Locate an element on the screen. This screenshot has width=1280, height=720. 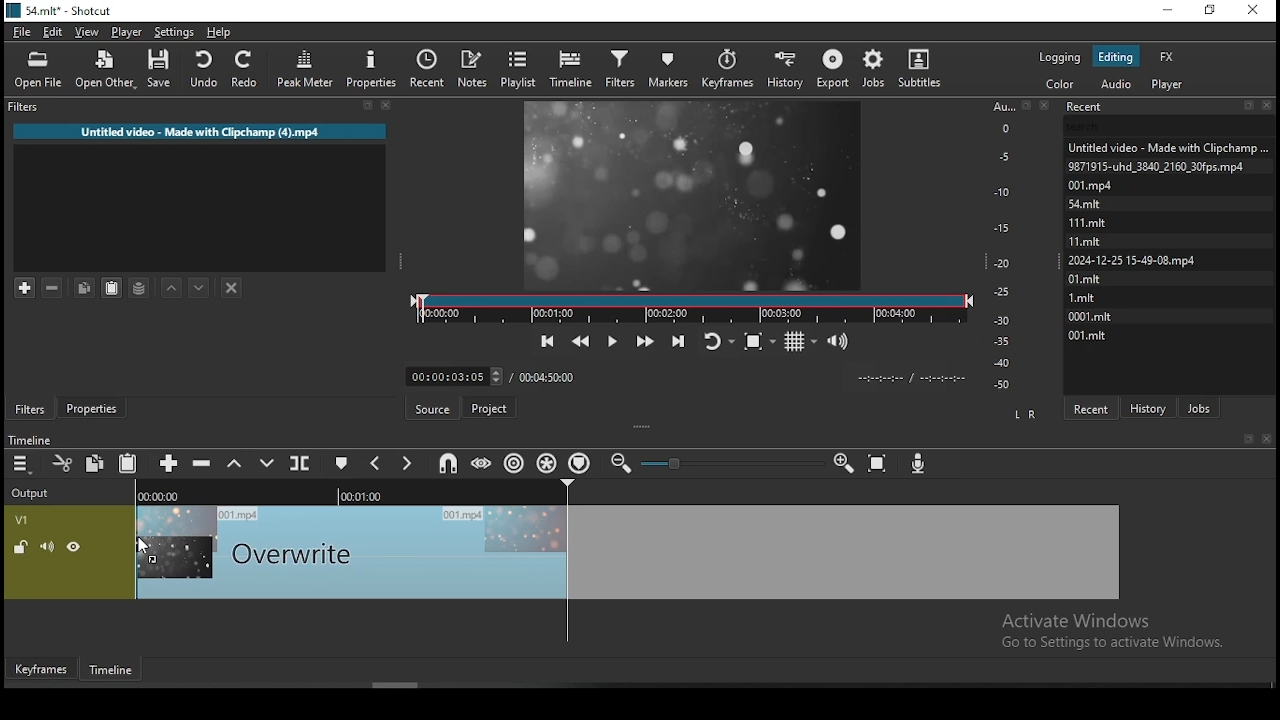
jobs is located at coordinates (1201, 408).